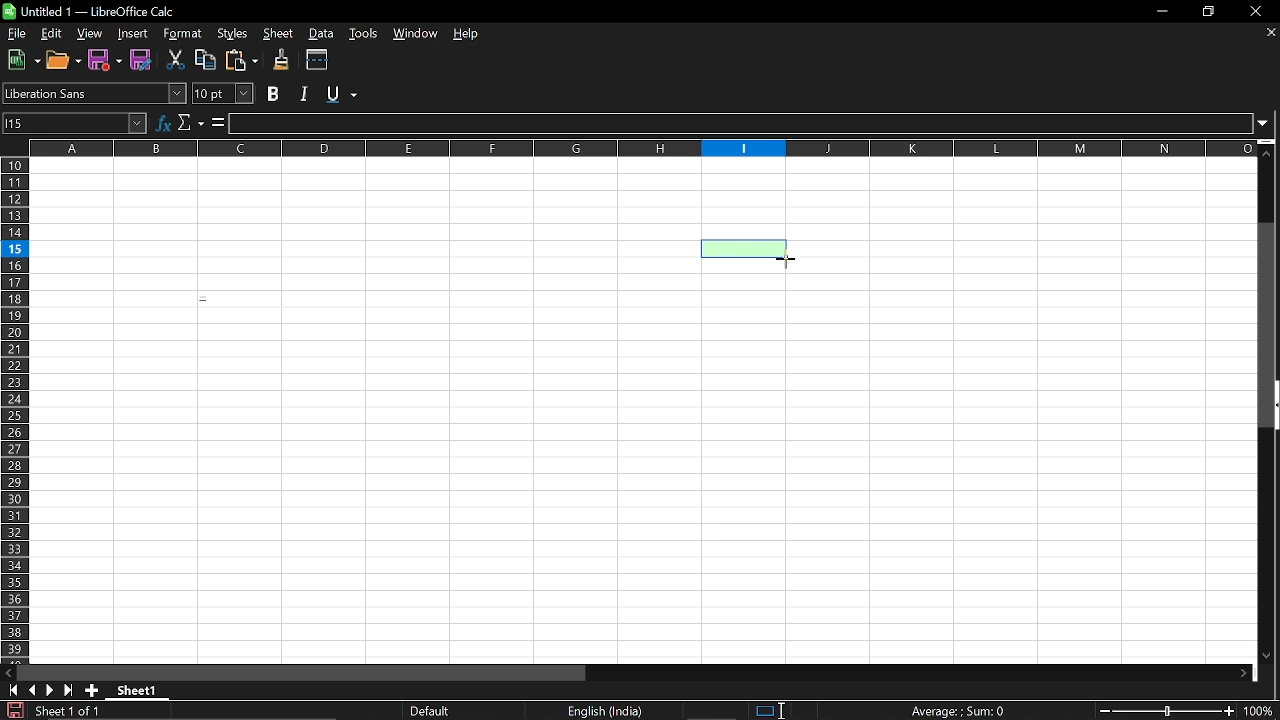  Describe the element at coordinates (274, 93) in the screenshot. I see `Bold` at that location.